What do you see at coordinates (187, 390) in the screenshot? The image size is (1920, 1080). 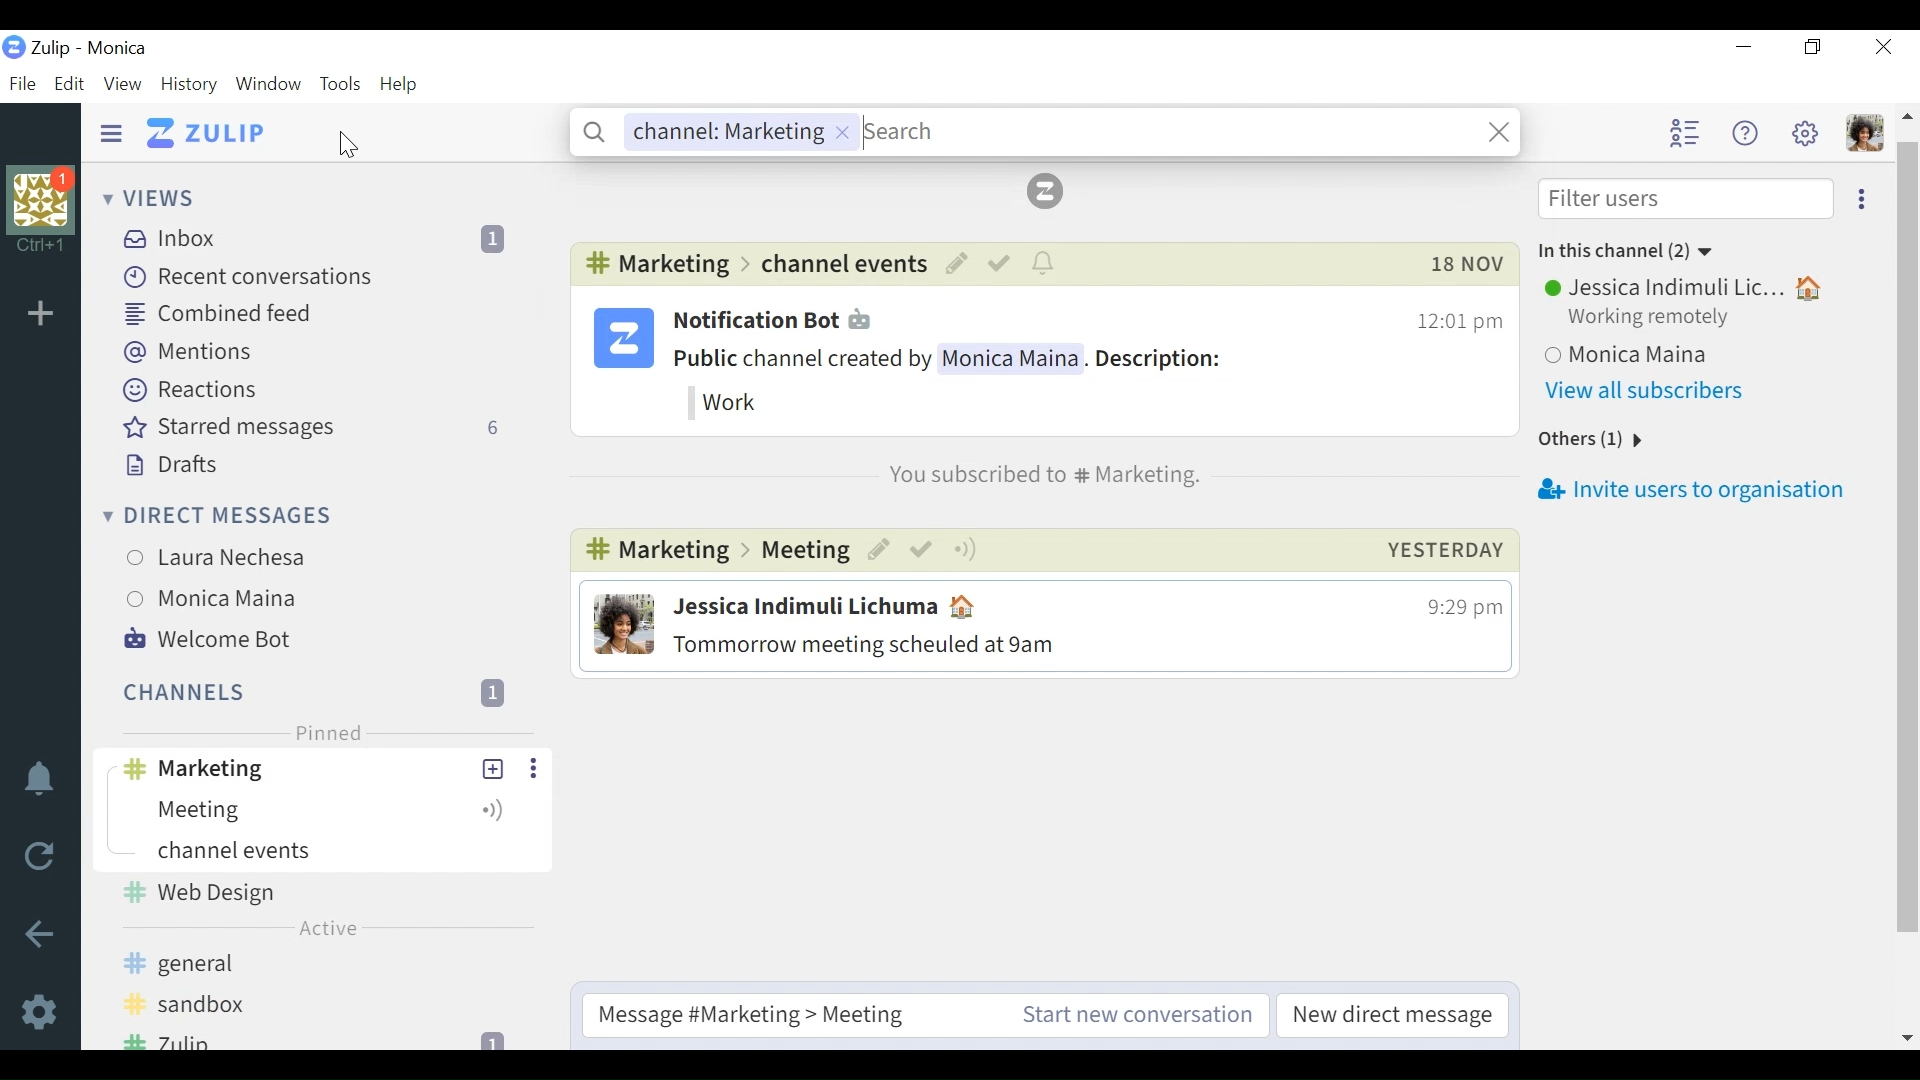 I see `Reactions` at bounding box center [187, 390].